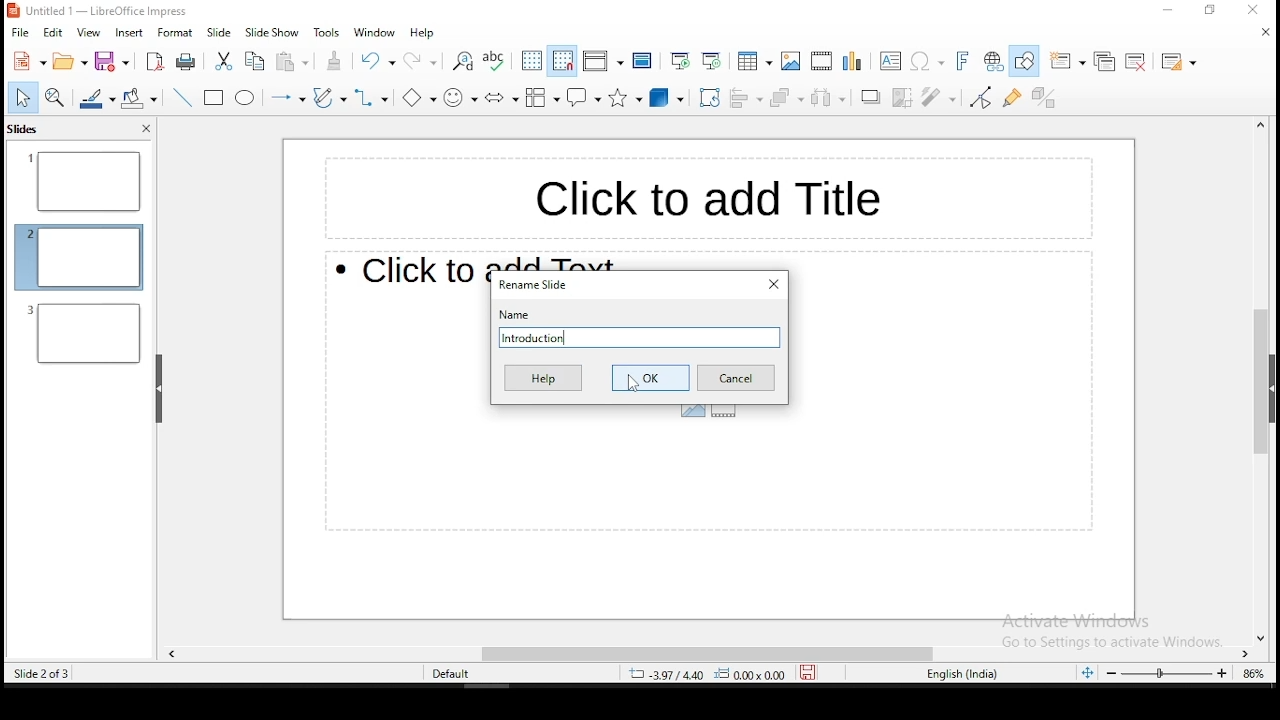 Image resolution: width=1280 pixels, height=720 pixels. I want to click on 3.97/4.40, so click(670, 674).